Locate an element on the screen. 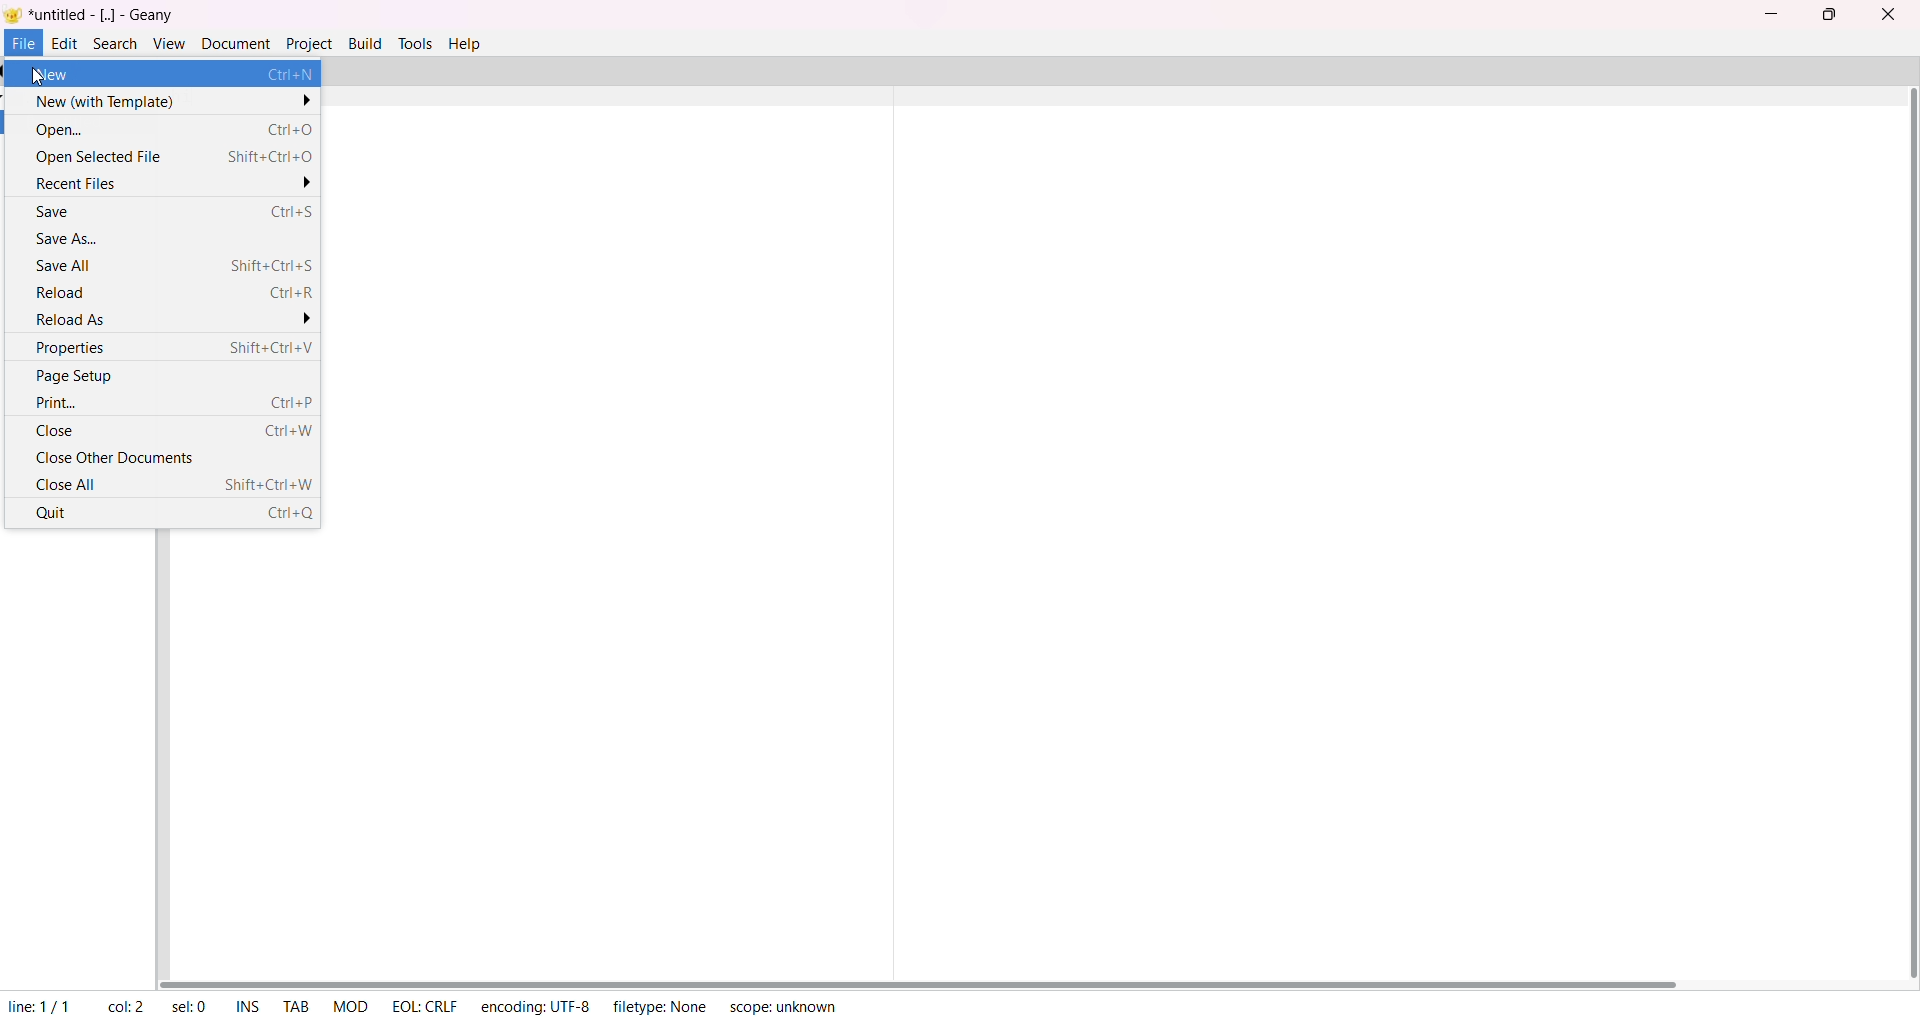  edit is located at coordinates (65, 42).